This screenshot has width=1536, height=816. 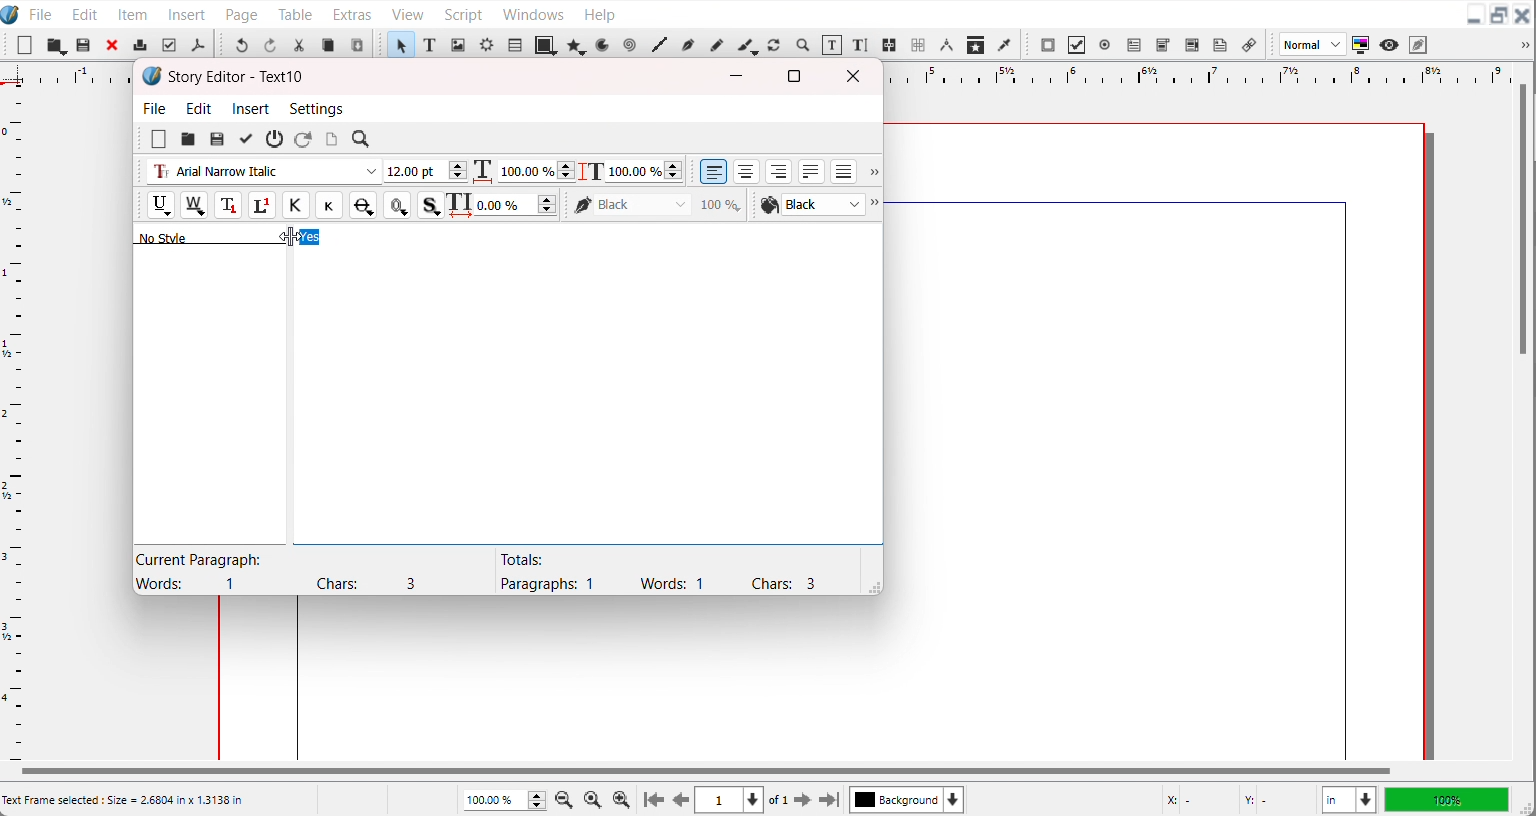 I want to click on Toggle color, so click(x=1362, y=45).